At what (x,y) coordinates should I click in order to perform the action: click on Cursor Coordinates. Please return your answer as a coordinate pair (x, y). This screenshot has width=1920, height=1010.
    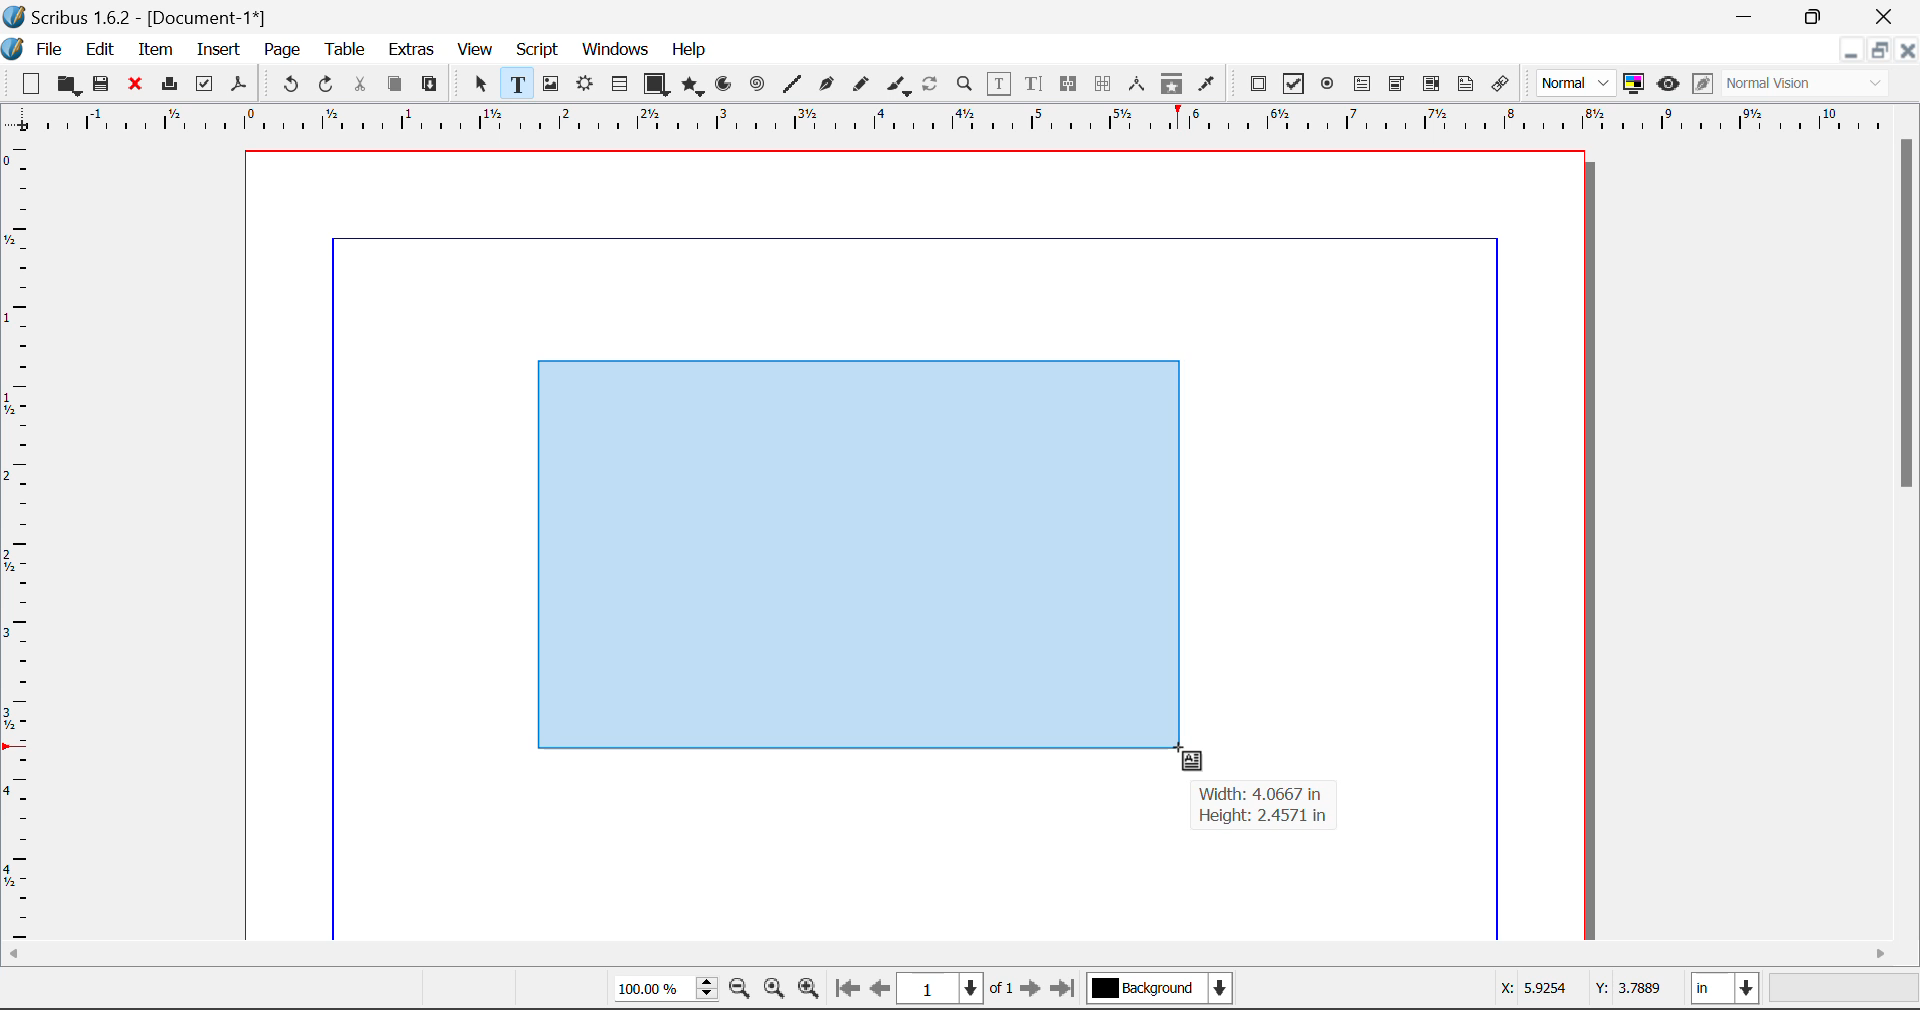
    Looking at the image, I should click on (1583, 991).